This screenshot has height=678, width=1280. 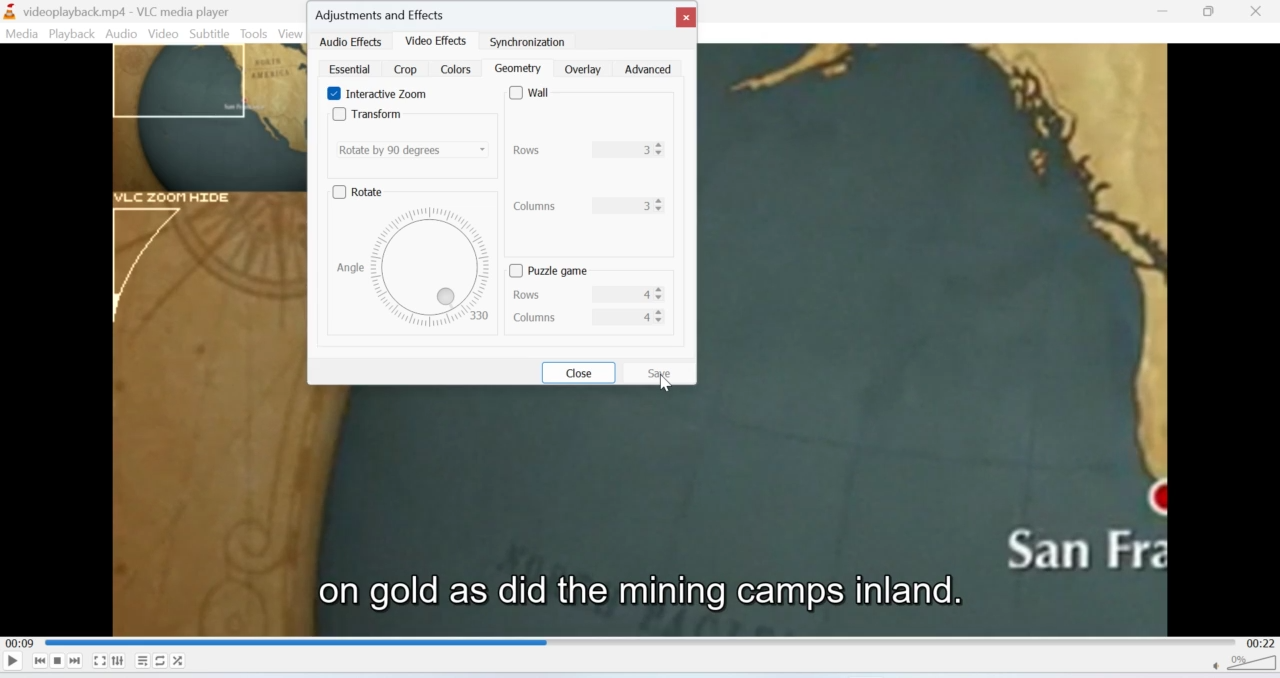 What do you see at coordinates (143, 661) in the screenshot?
I see `Playlist` at bounding box center [143, 661].